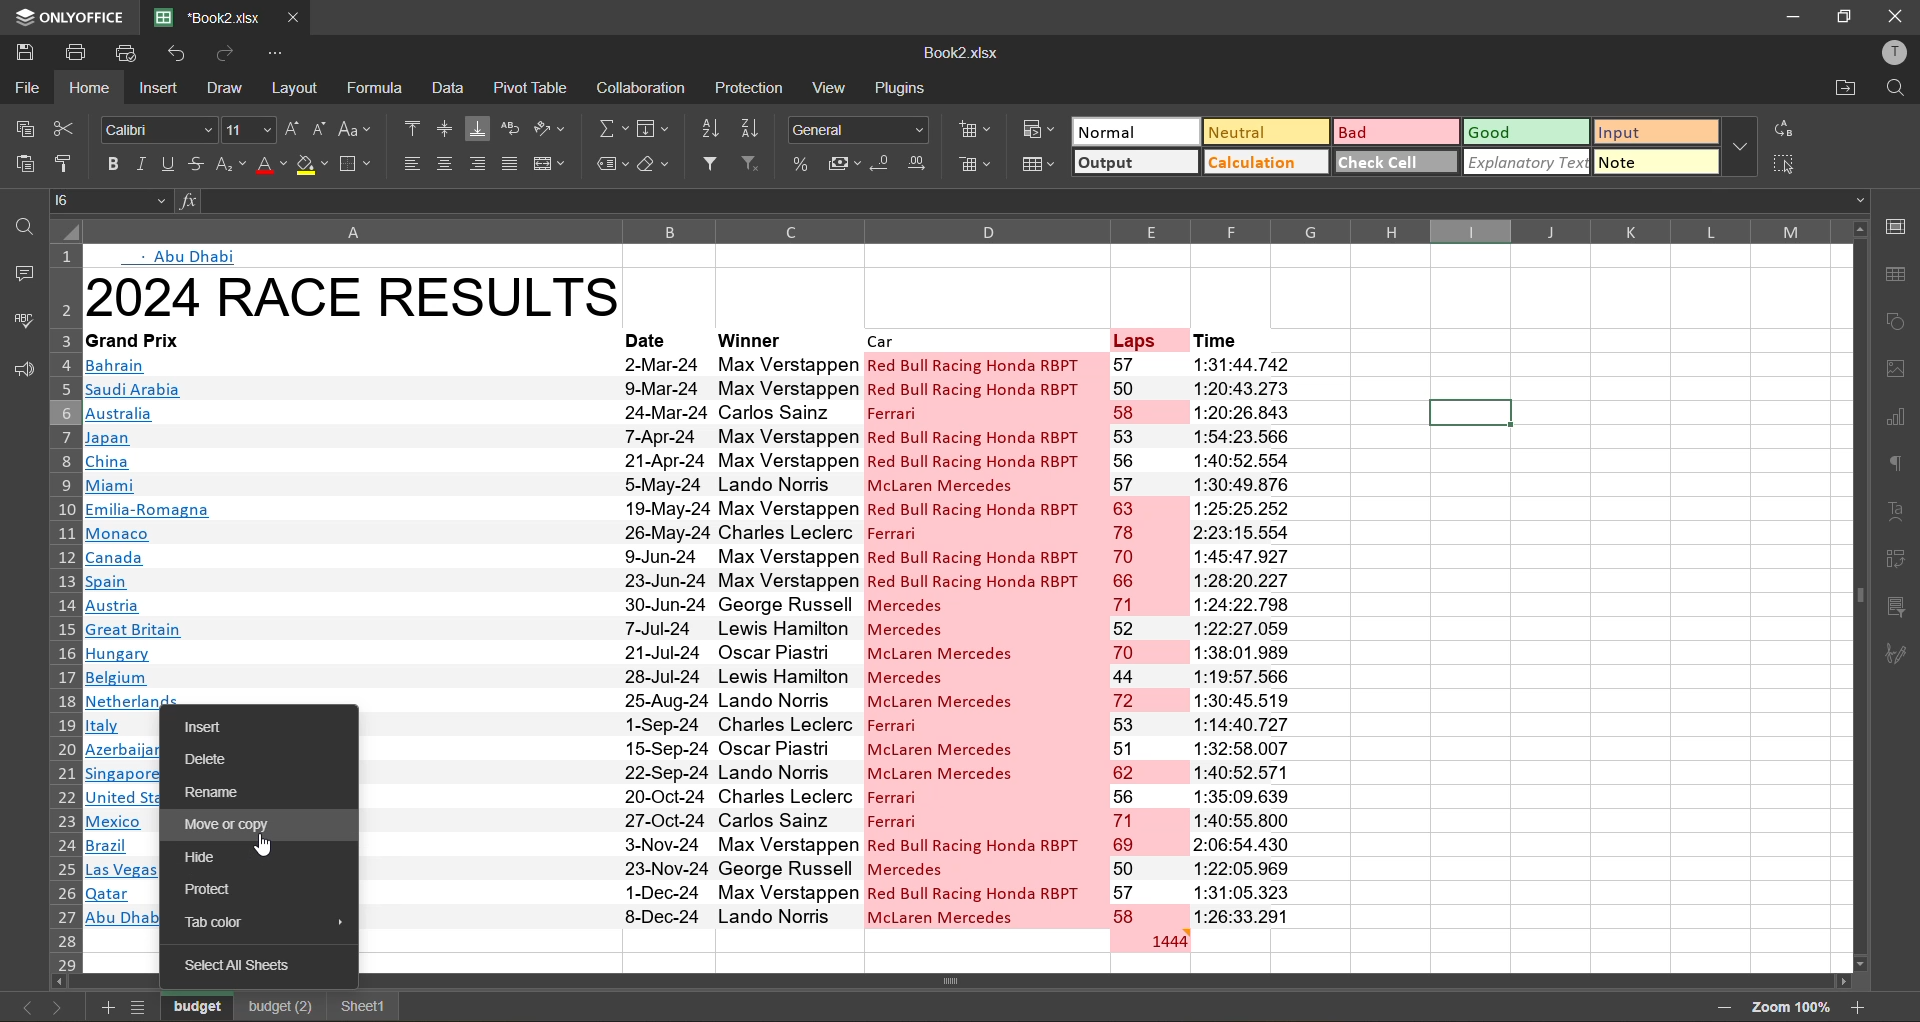 This screenshot has width=1920, height=1022. I want to click on file name, so click(960, 57).